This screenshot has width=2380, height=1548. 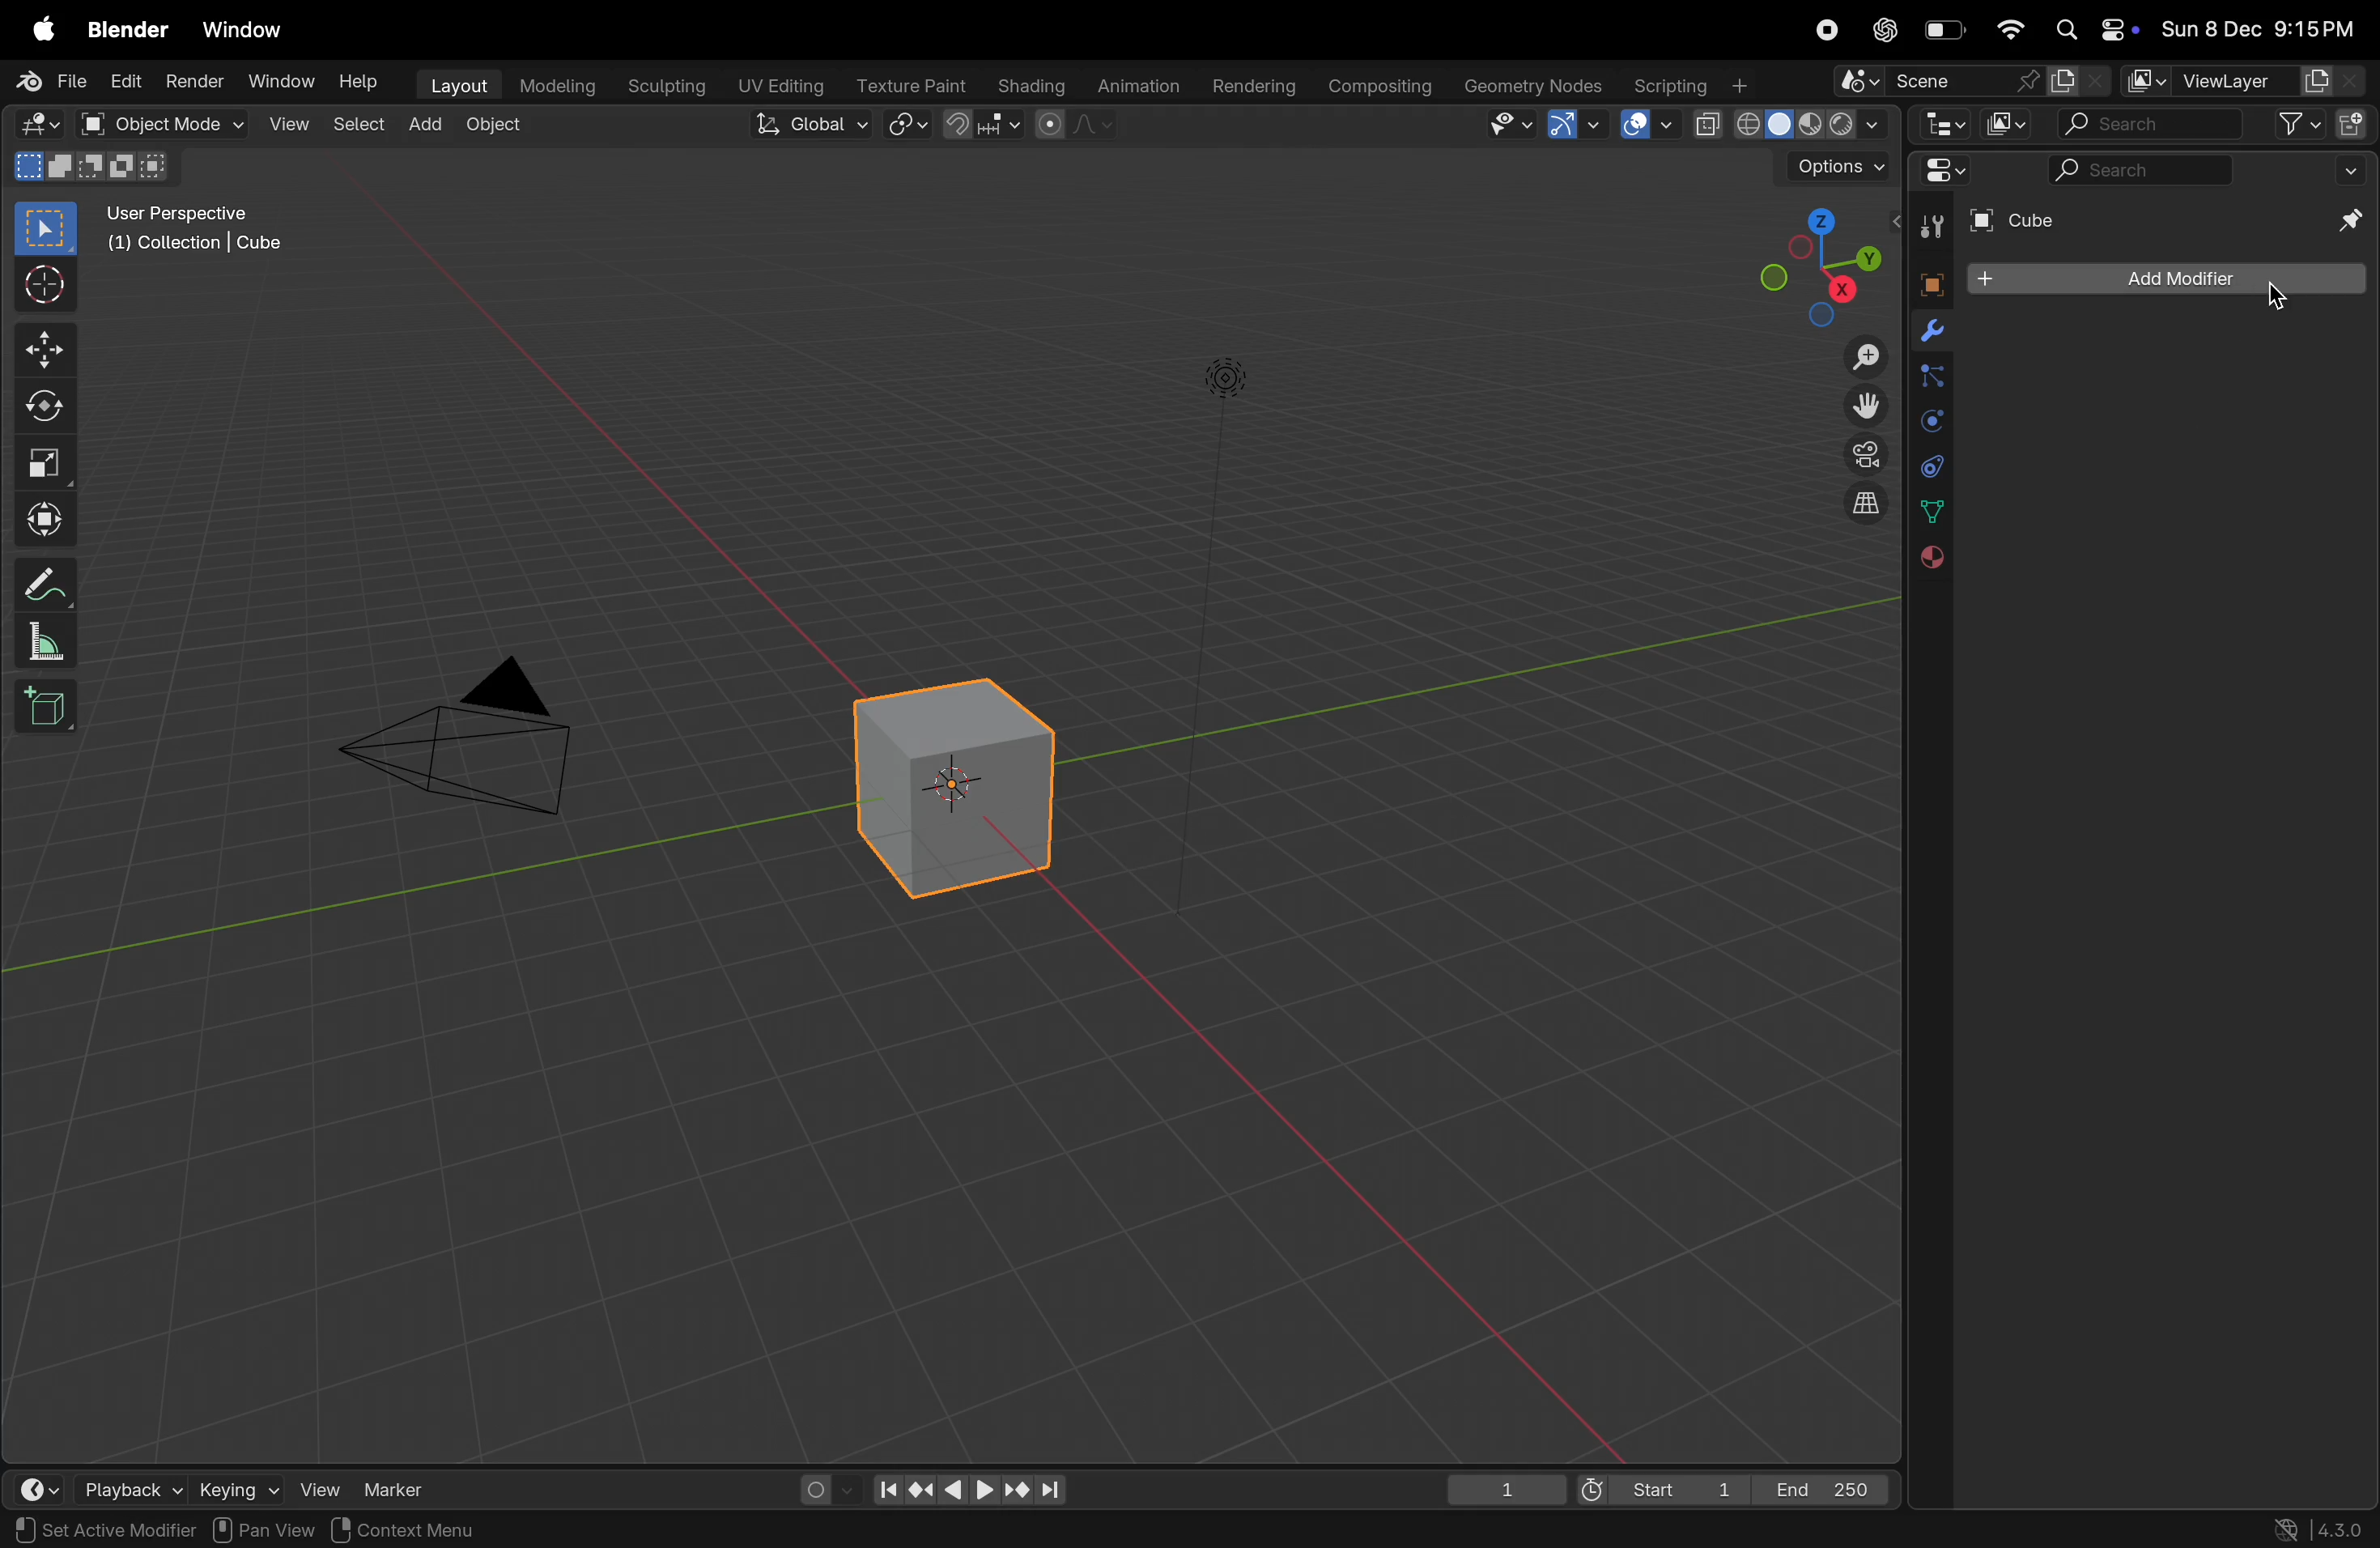 What do you see at coordinates (1885, 30) in the screenshot?
I see `chatgpt` at bounding box center [1885, 30].